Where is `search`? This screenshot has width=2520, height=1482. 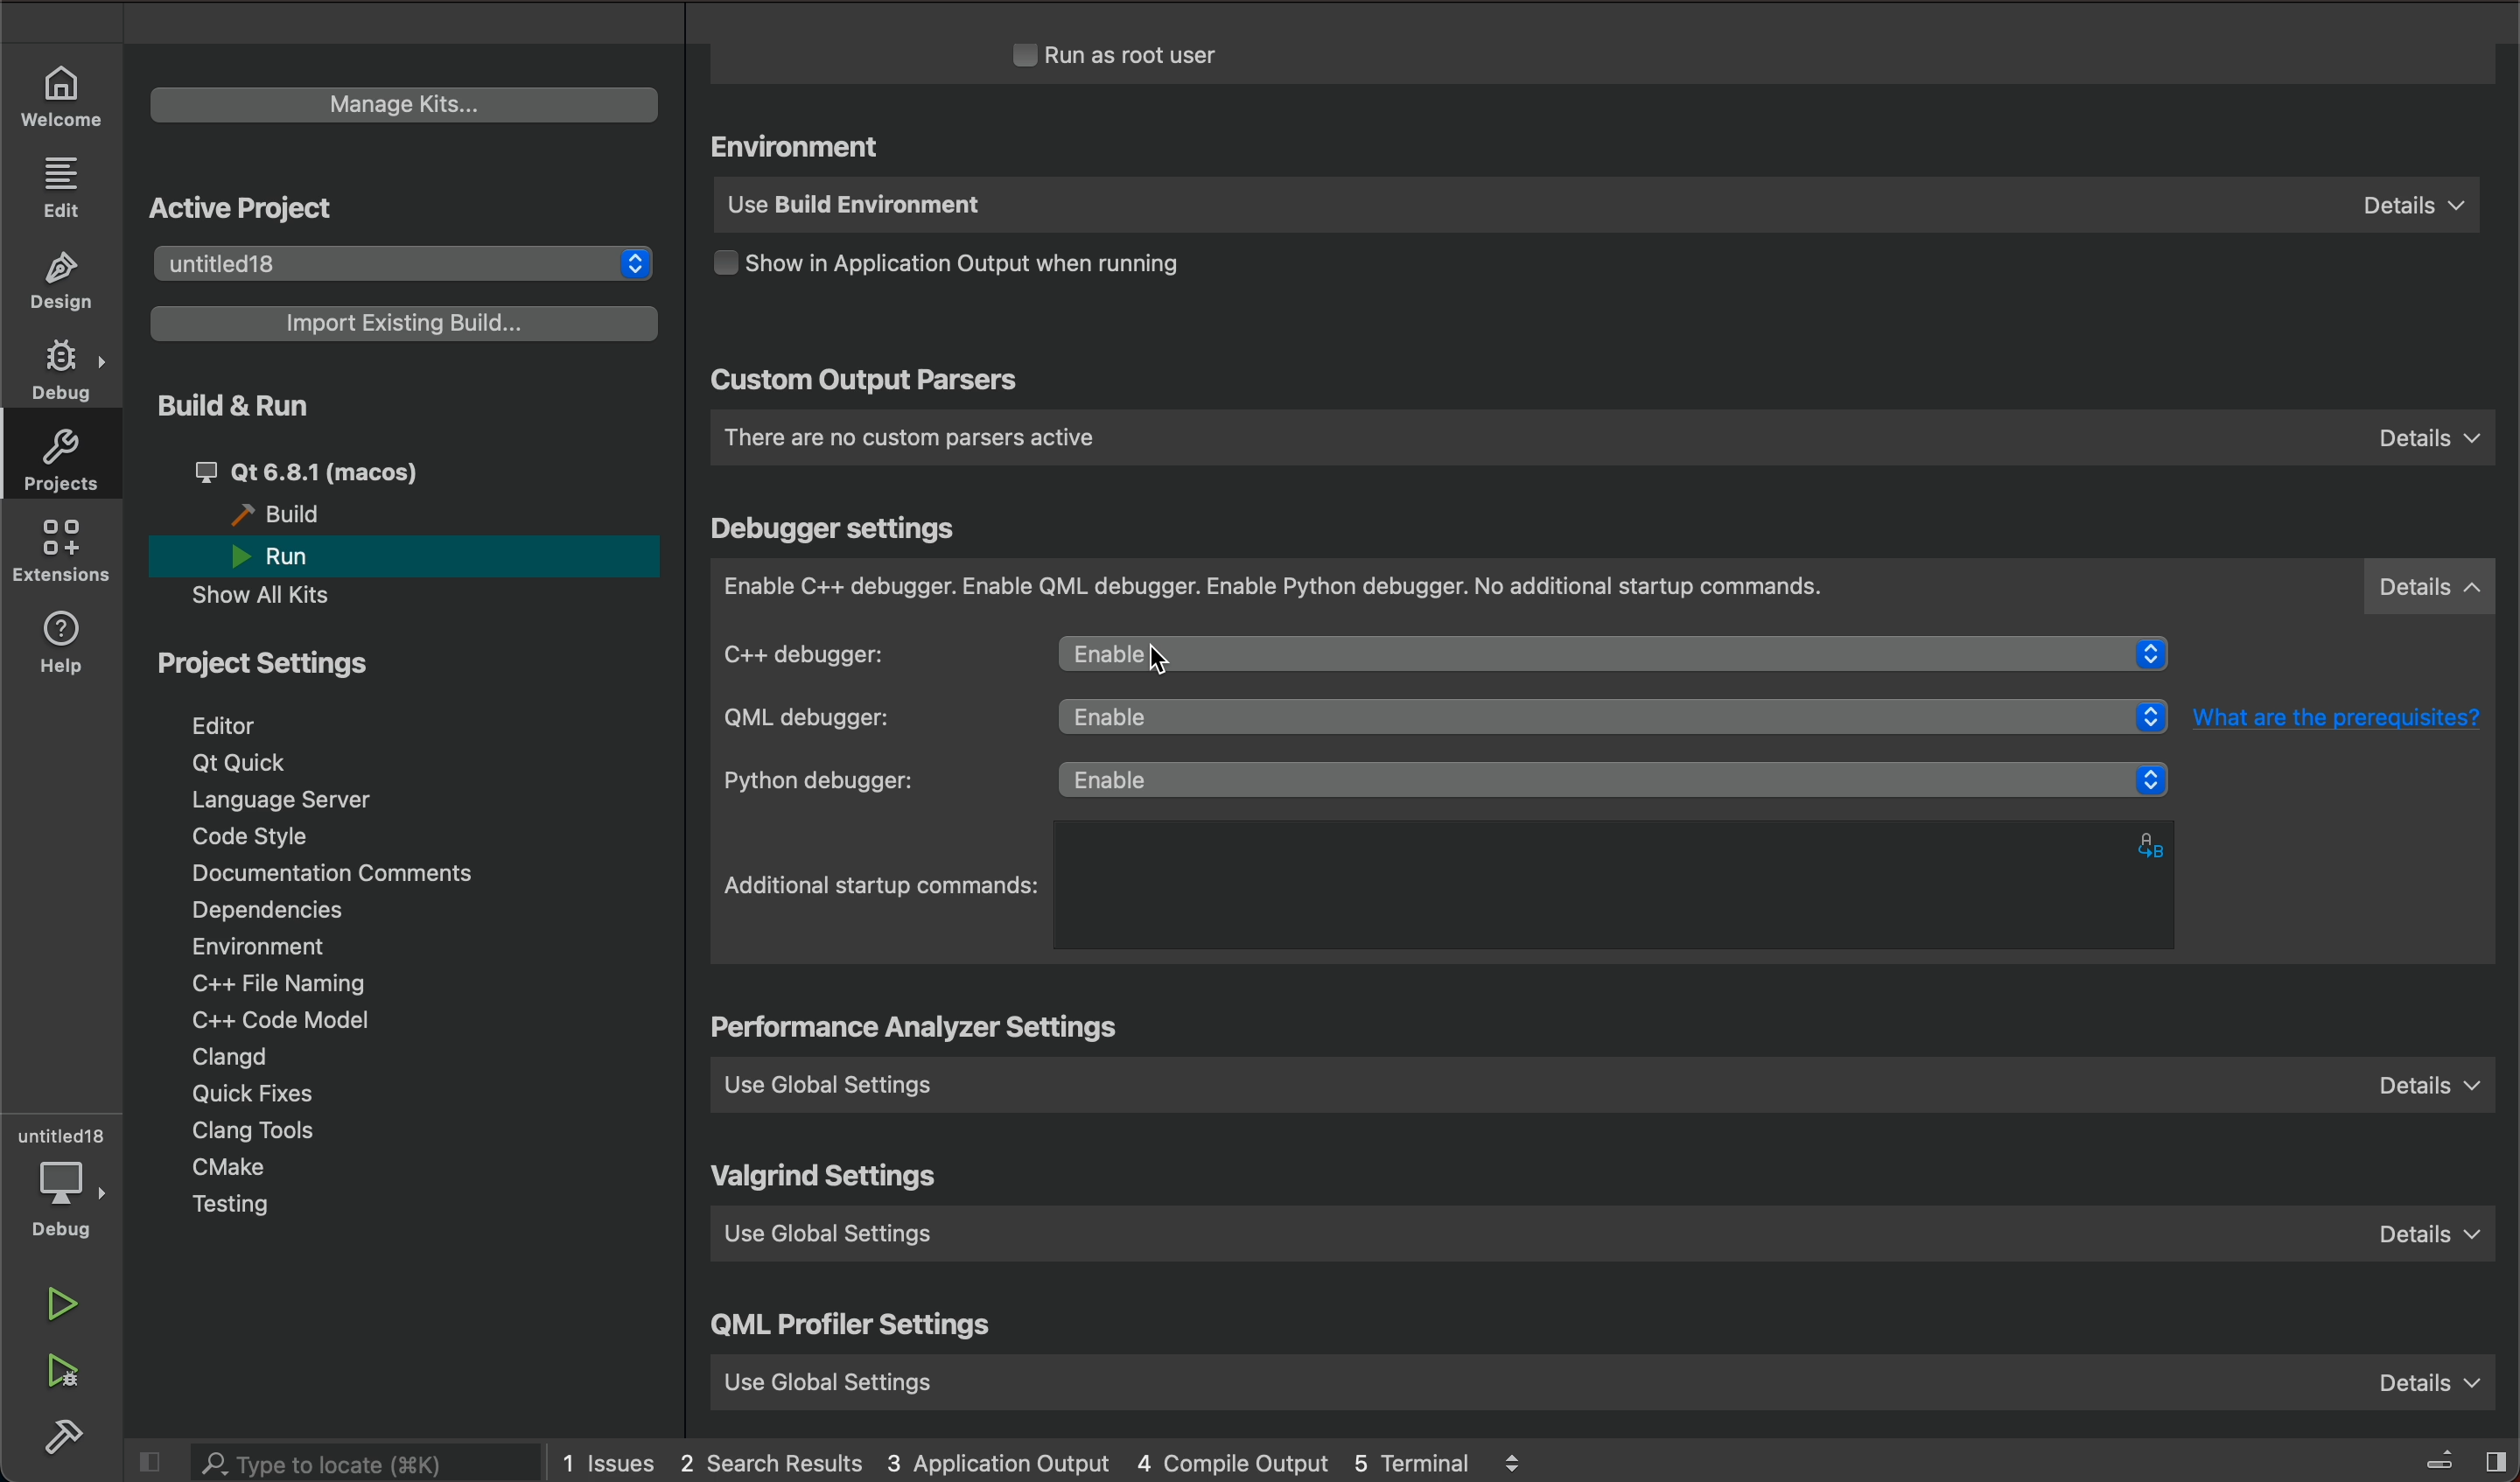
search is located at coordinates (366, 1464).